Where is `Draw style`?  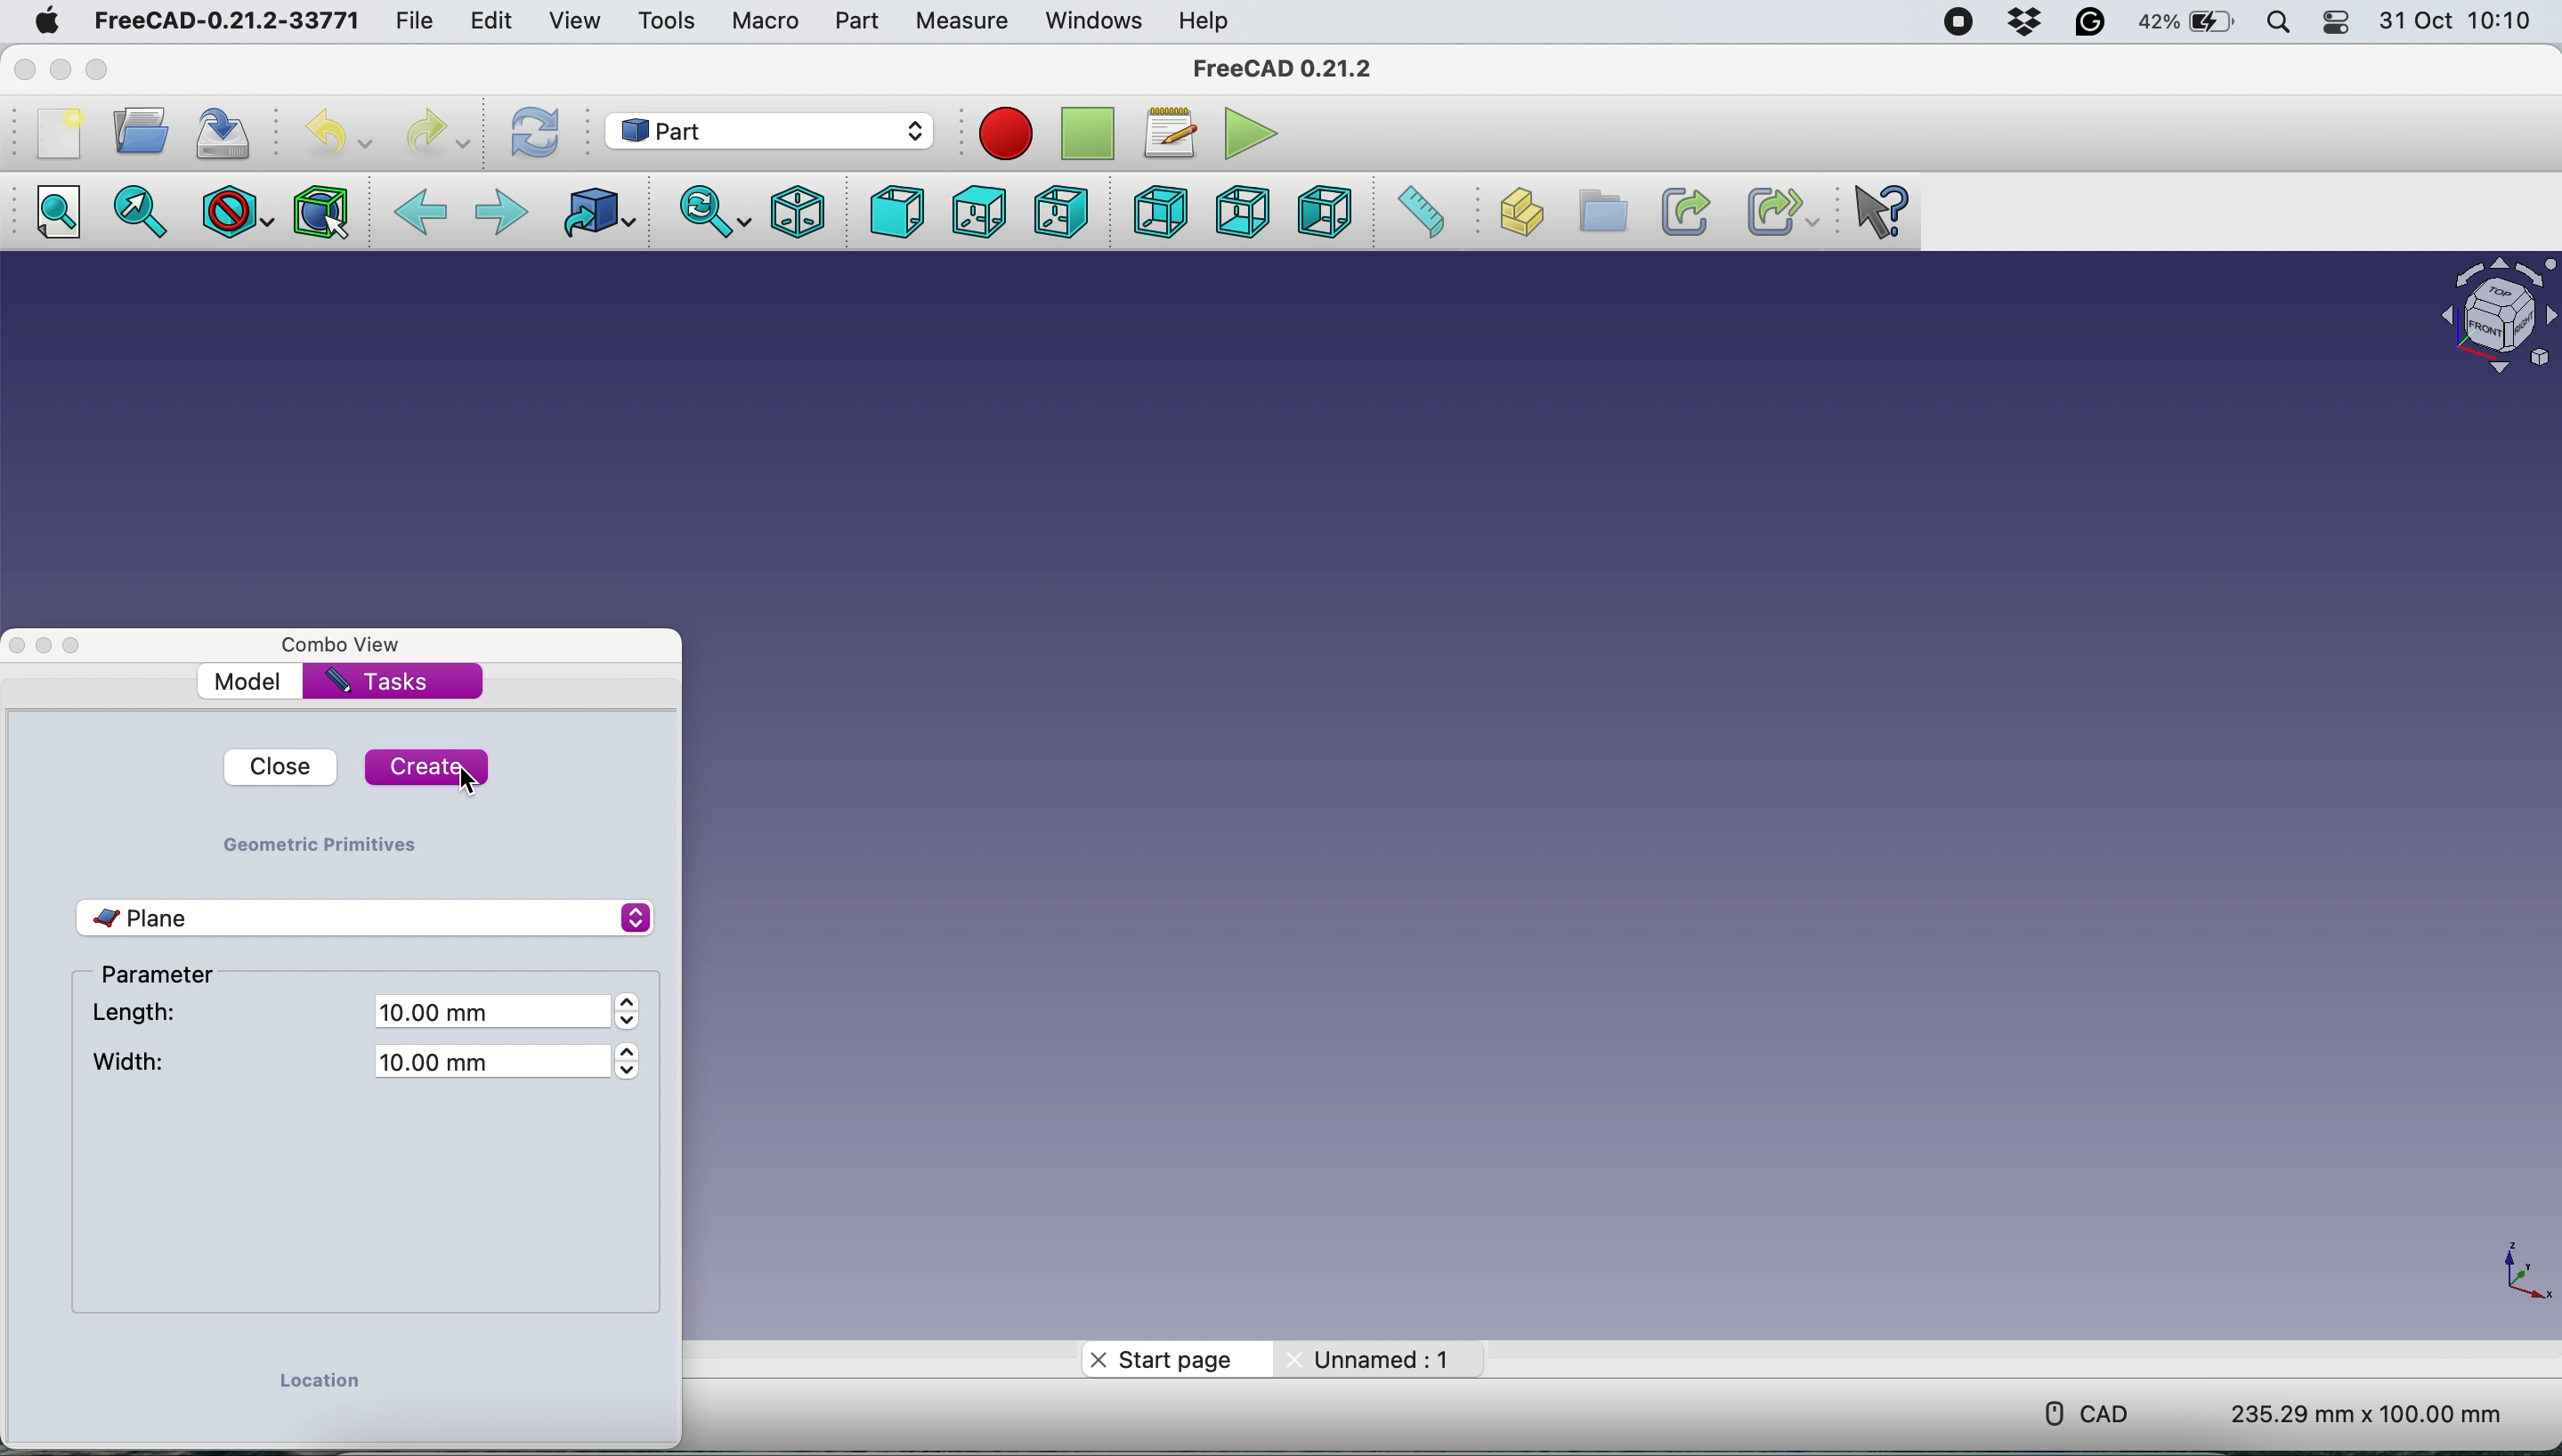
Draw style is located at coordinates (233, 212).